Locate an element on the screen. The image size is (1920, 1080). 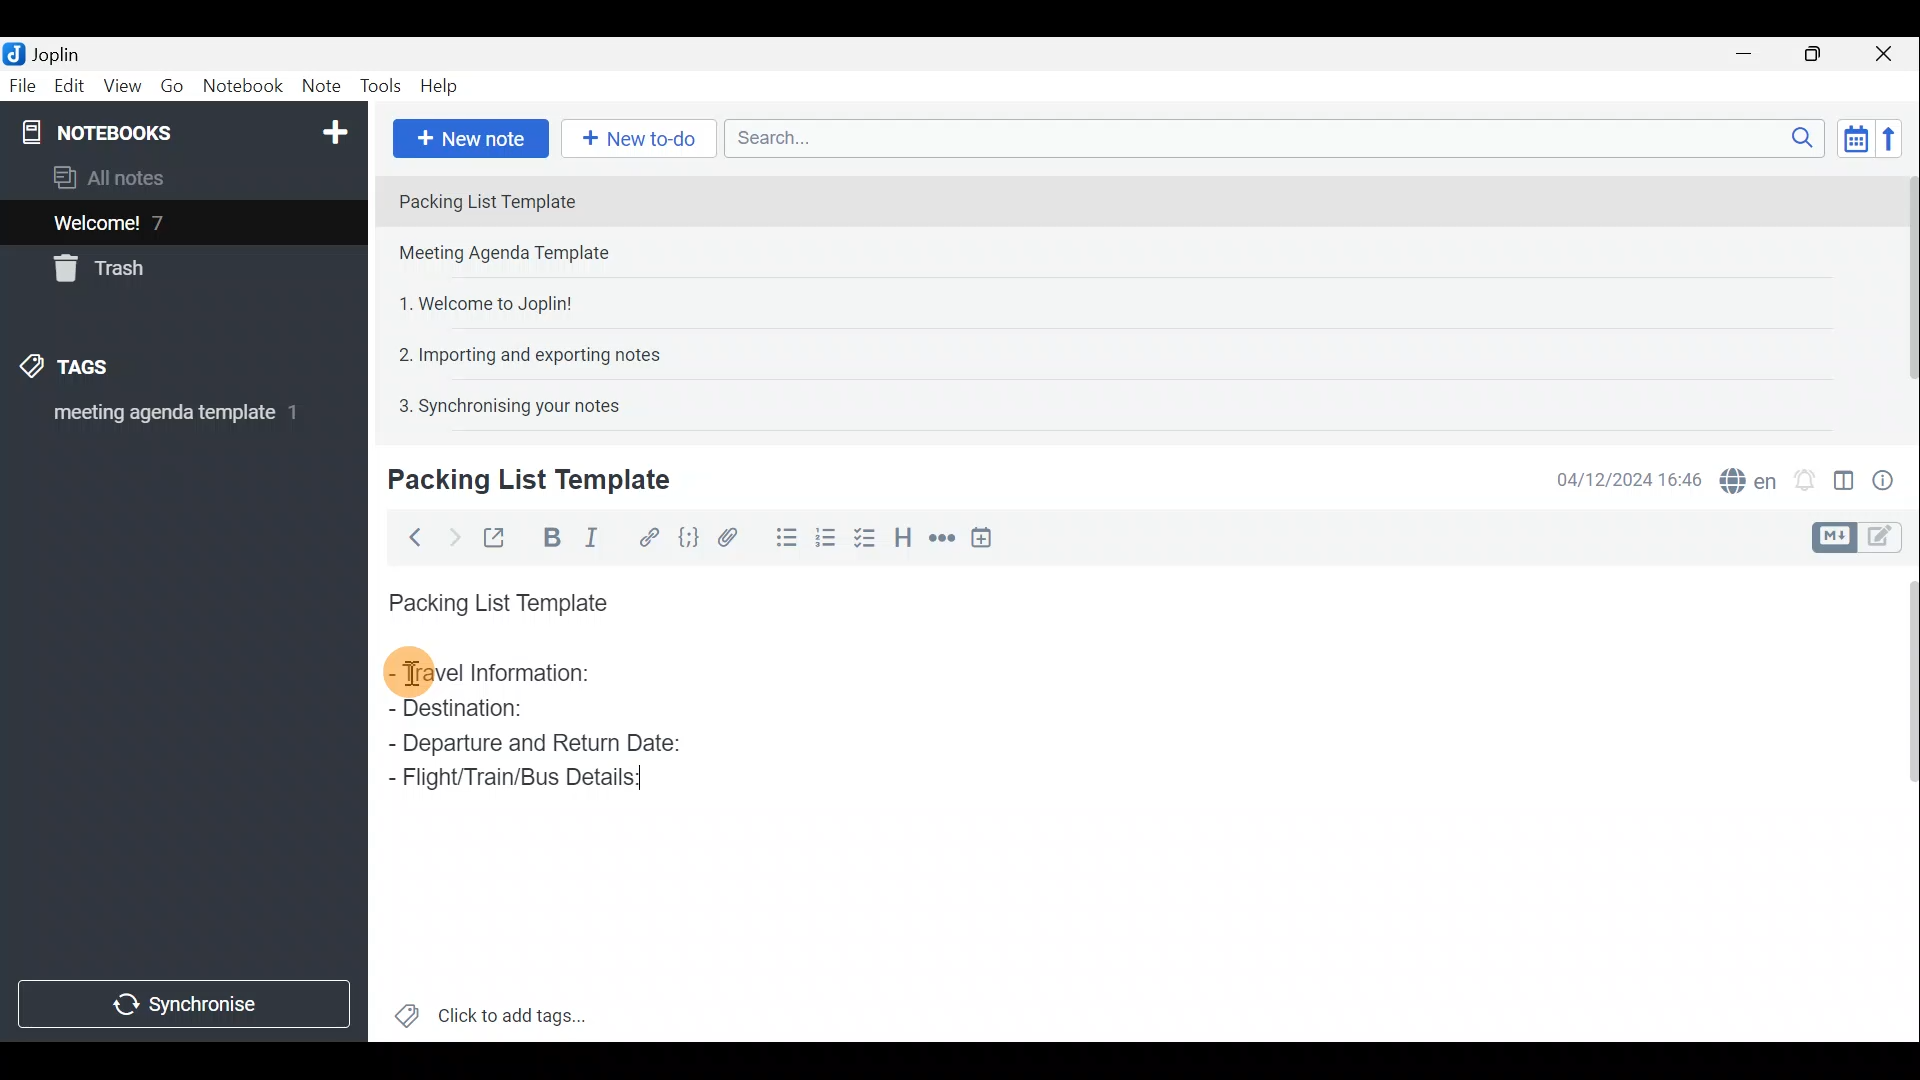
Bold is located at coordinates (549, 536).